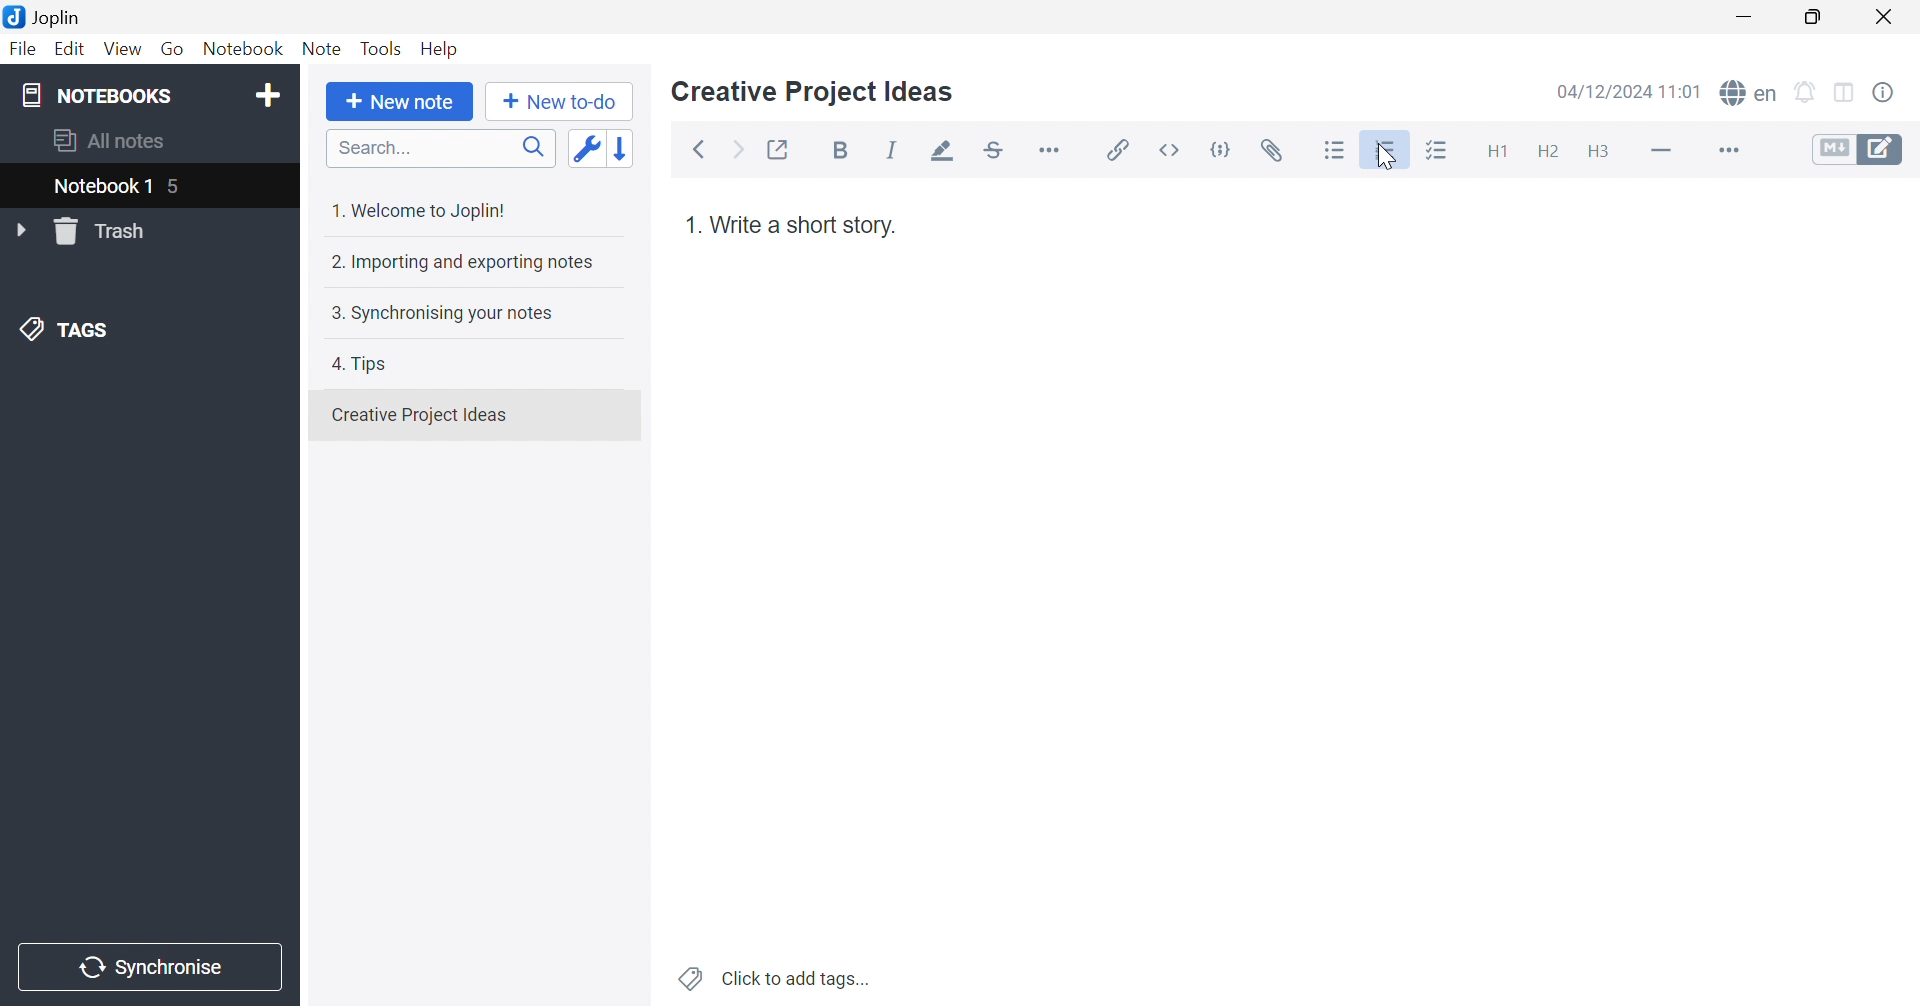 The width and height of the screenshot is (1920, 1006). Describe the element at coordinates (692, 229) in the screenshot. I see `1.` at that location.